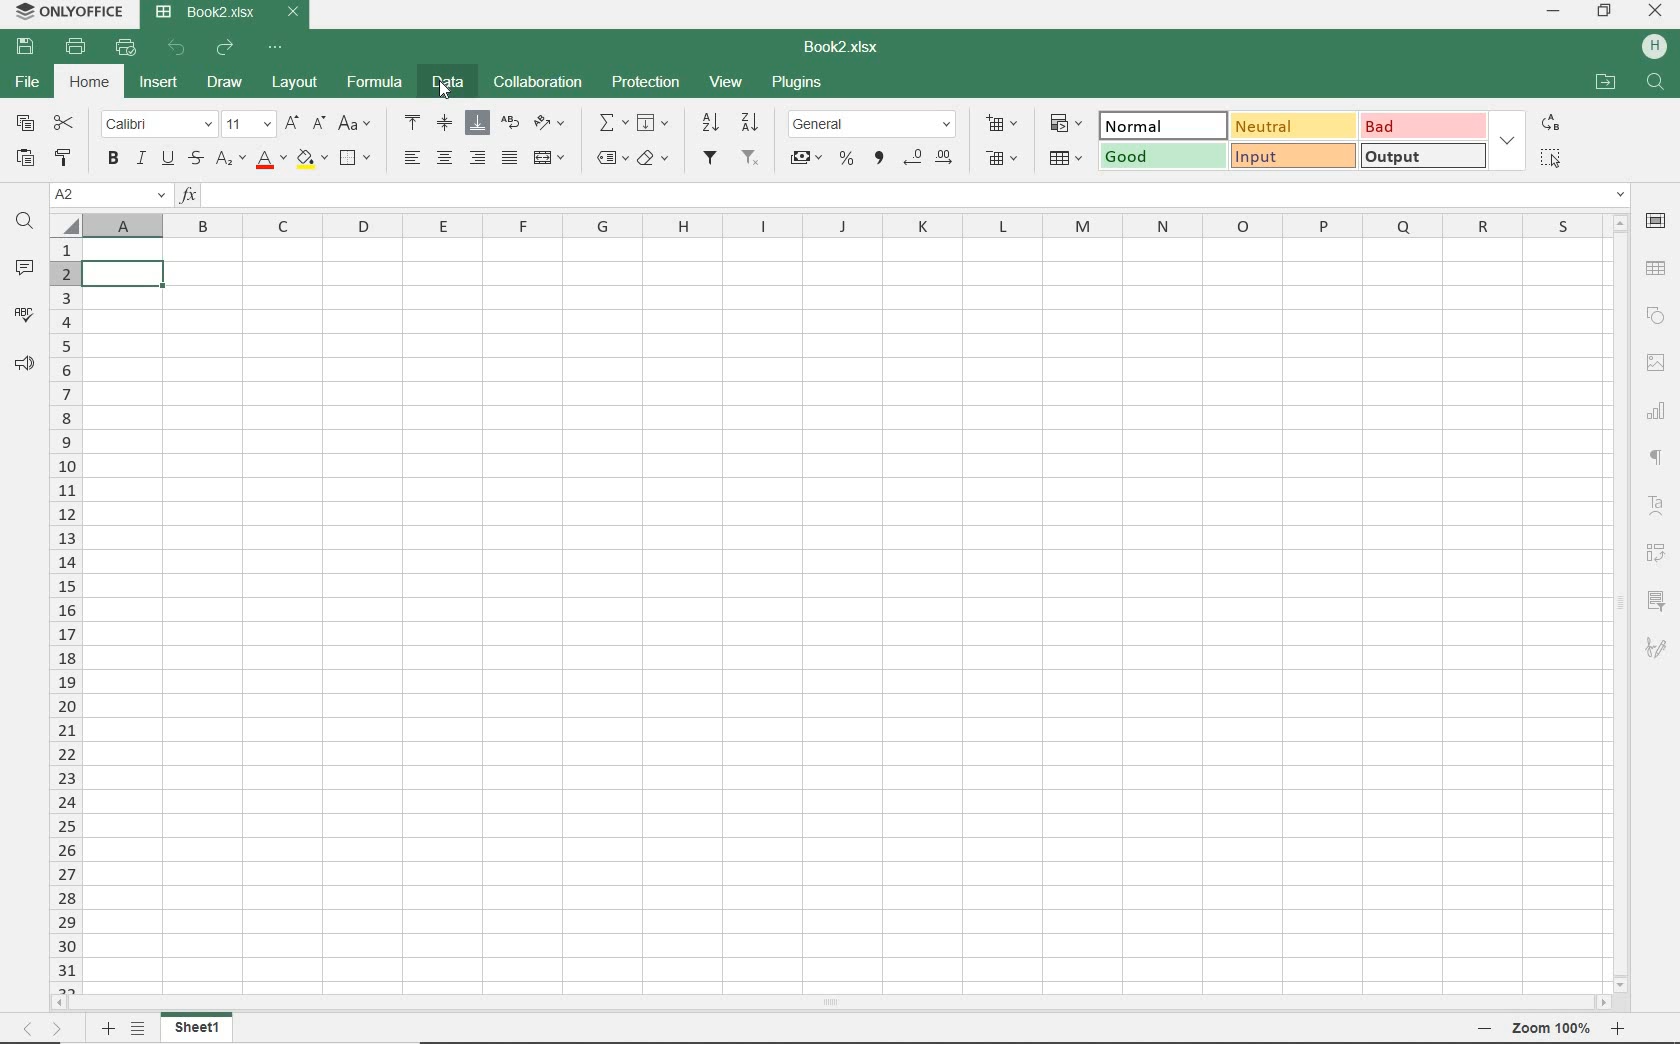 The height and width of the screenshot is (1044, 1680). I want to click on MOVE TO SHEET, so click(39, 1031).